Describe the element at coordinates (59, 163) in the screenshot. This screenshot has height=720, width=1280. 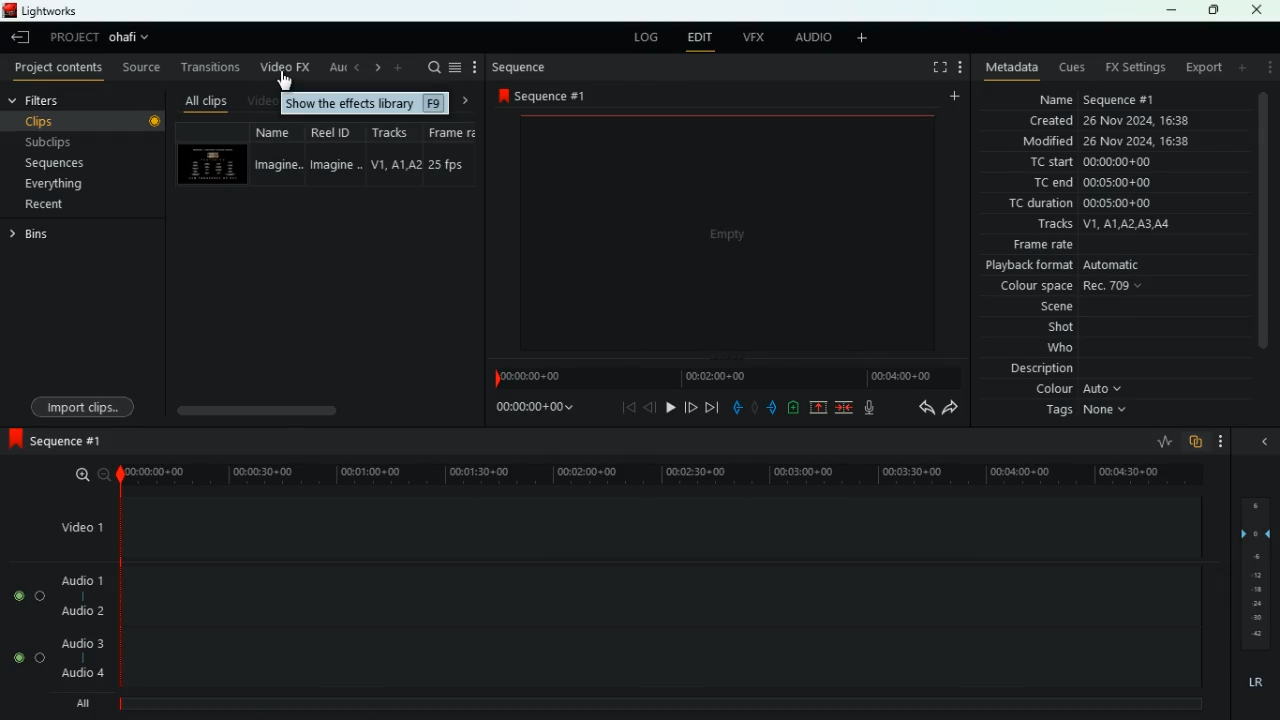
I see `sequences` at that location.